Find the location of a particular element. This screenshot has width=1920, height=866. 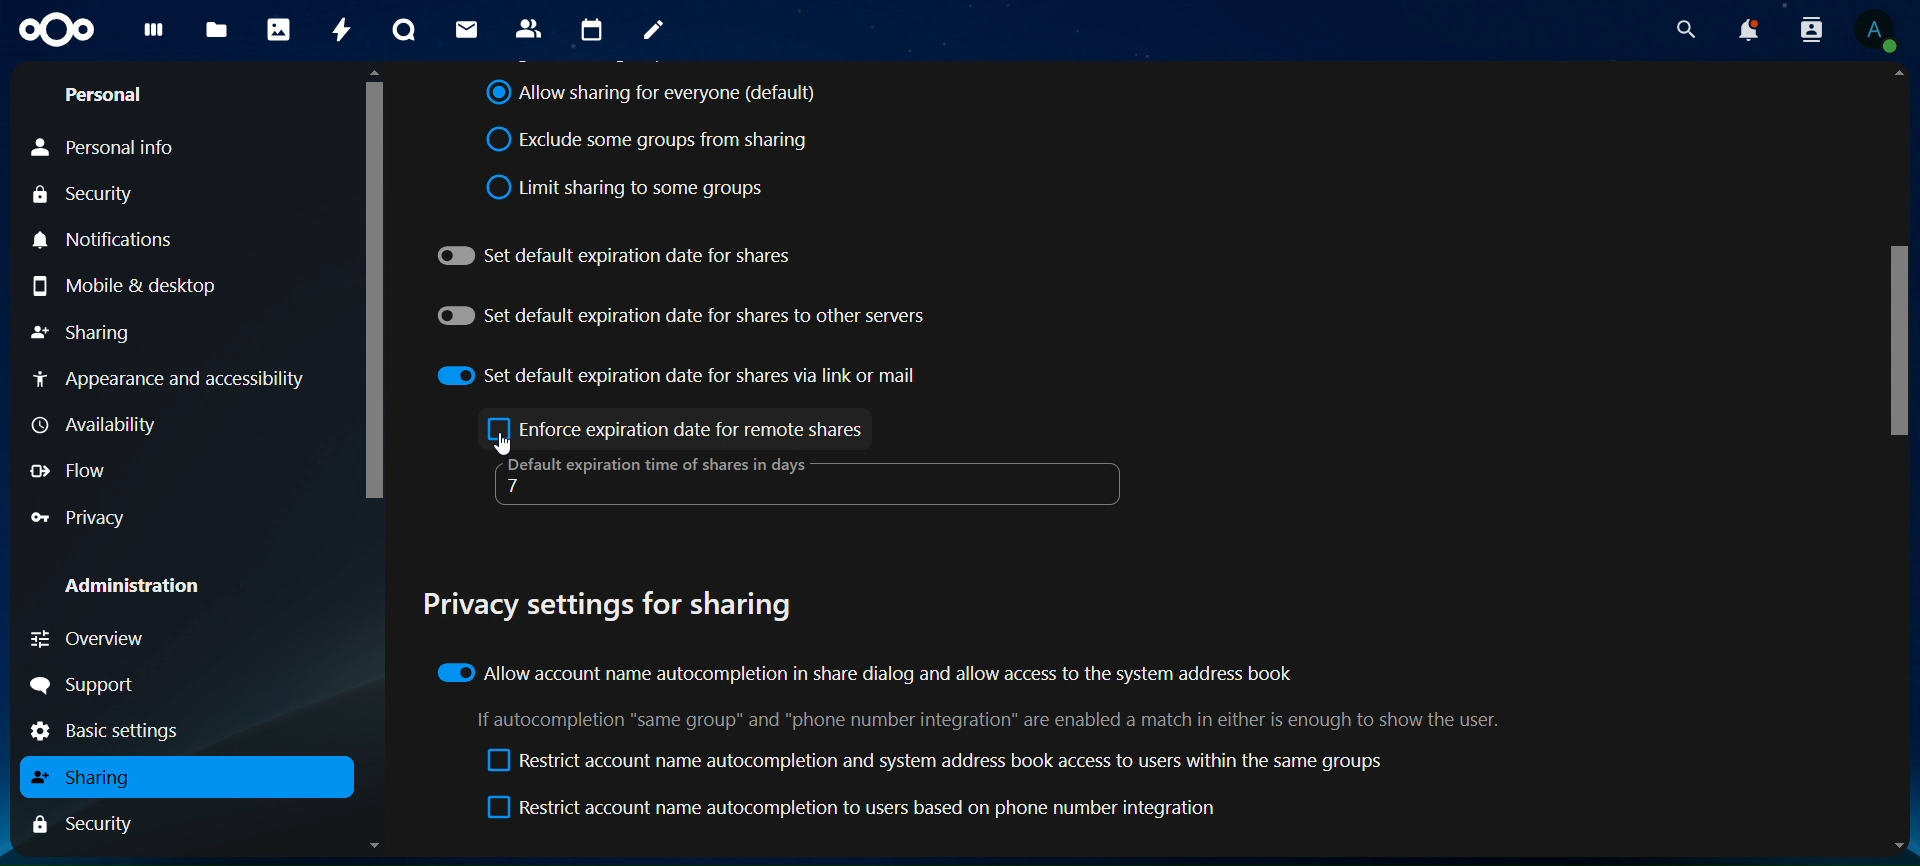

exclude somegroups from sharing is located at coordinates (653, 141).